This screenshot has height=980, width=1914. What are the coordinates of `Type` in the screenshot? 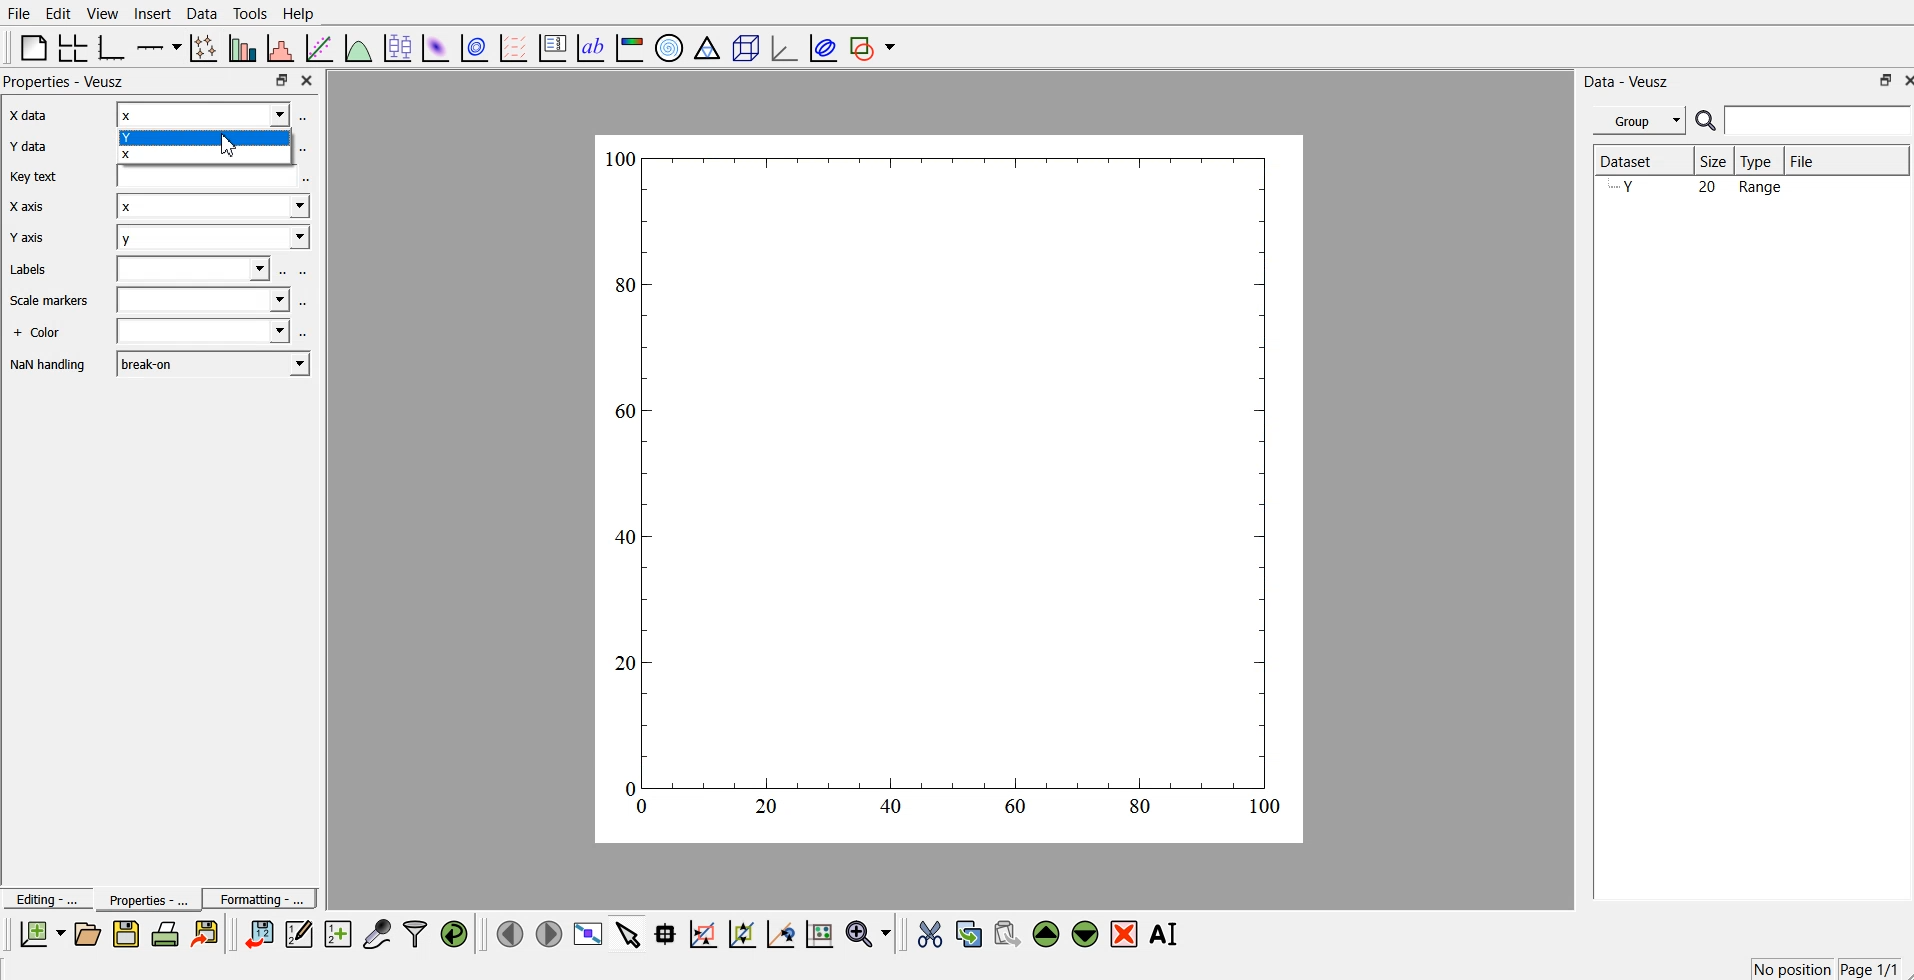 It's located at (1761, 161).